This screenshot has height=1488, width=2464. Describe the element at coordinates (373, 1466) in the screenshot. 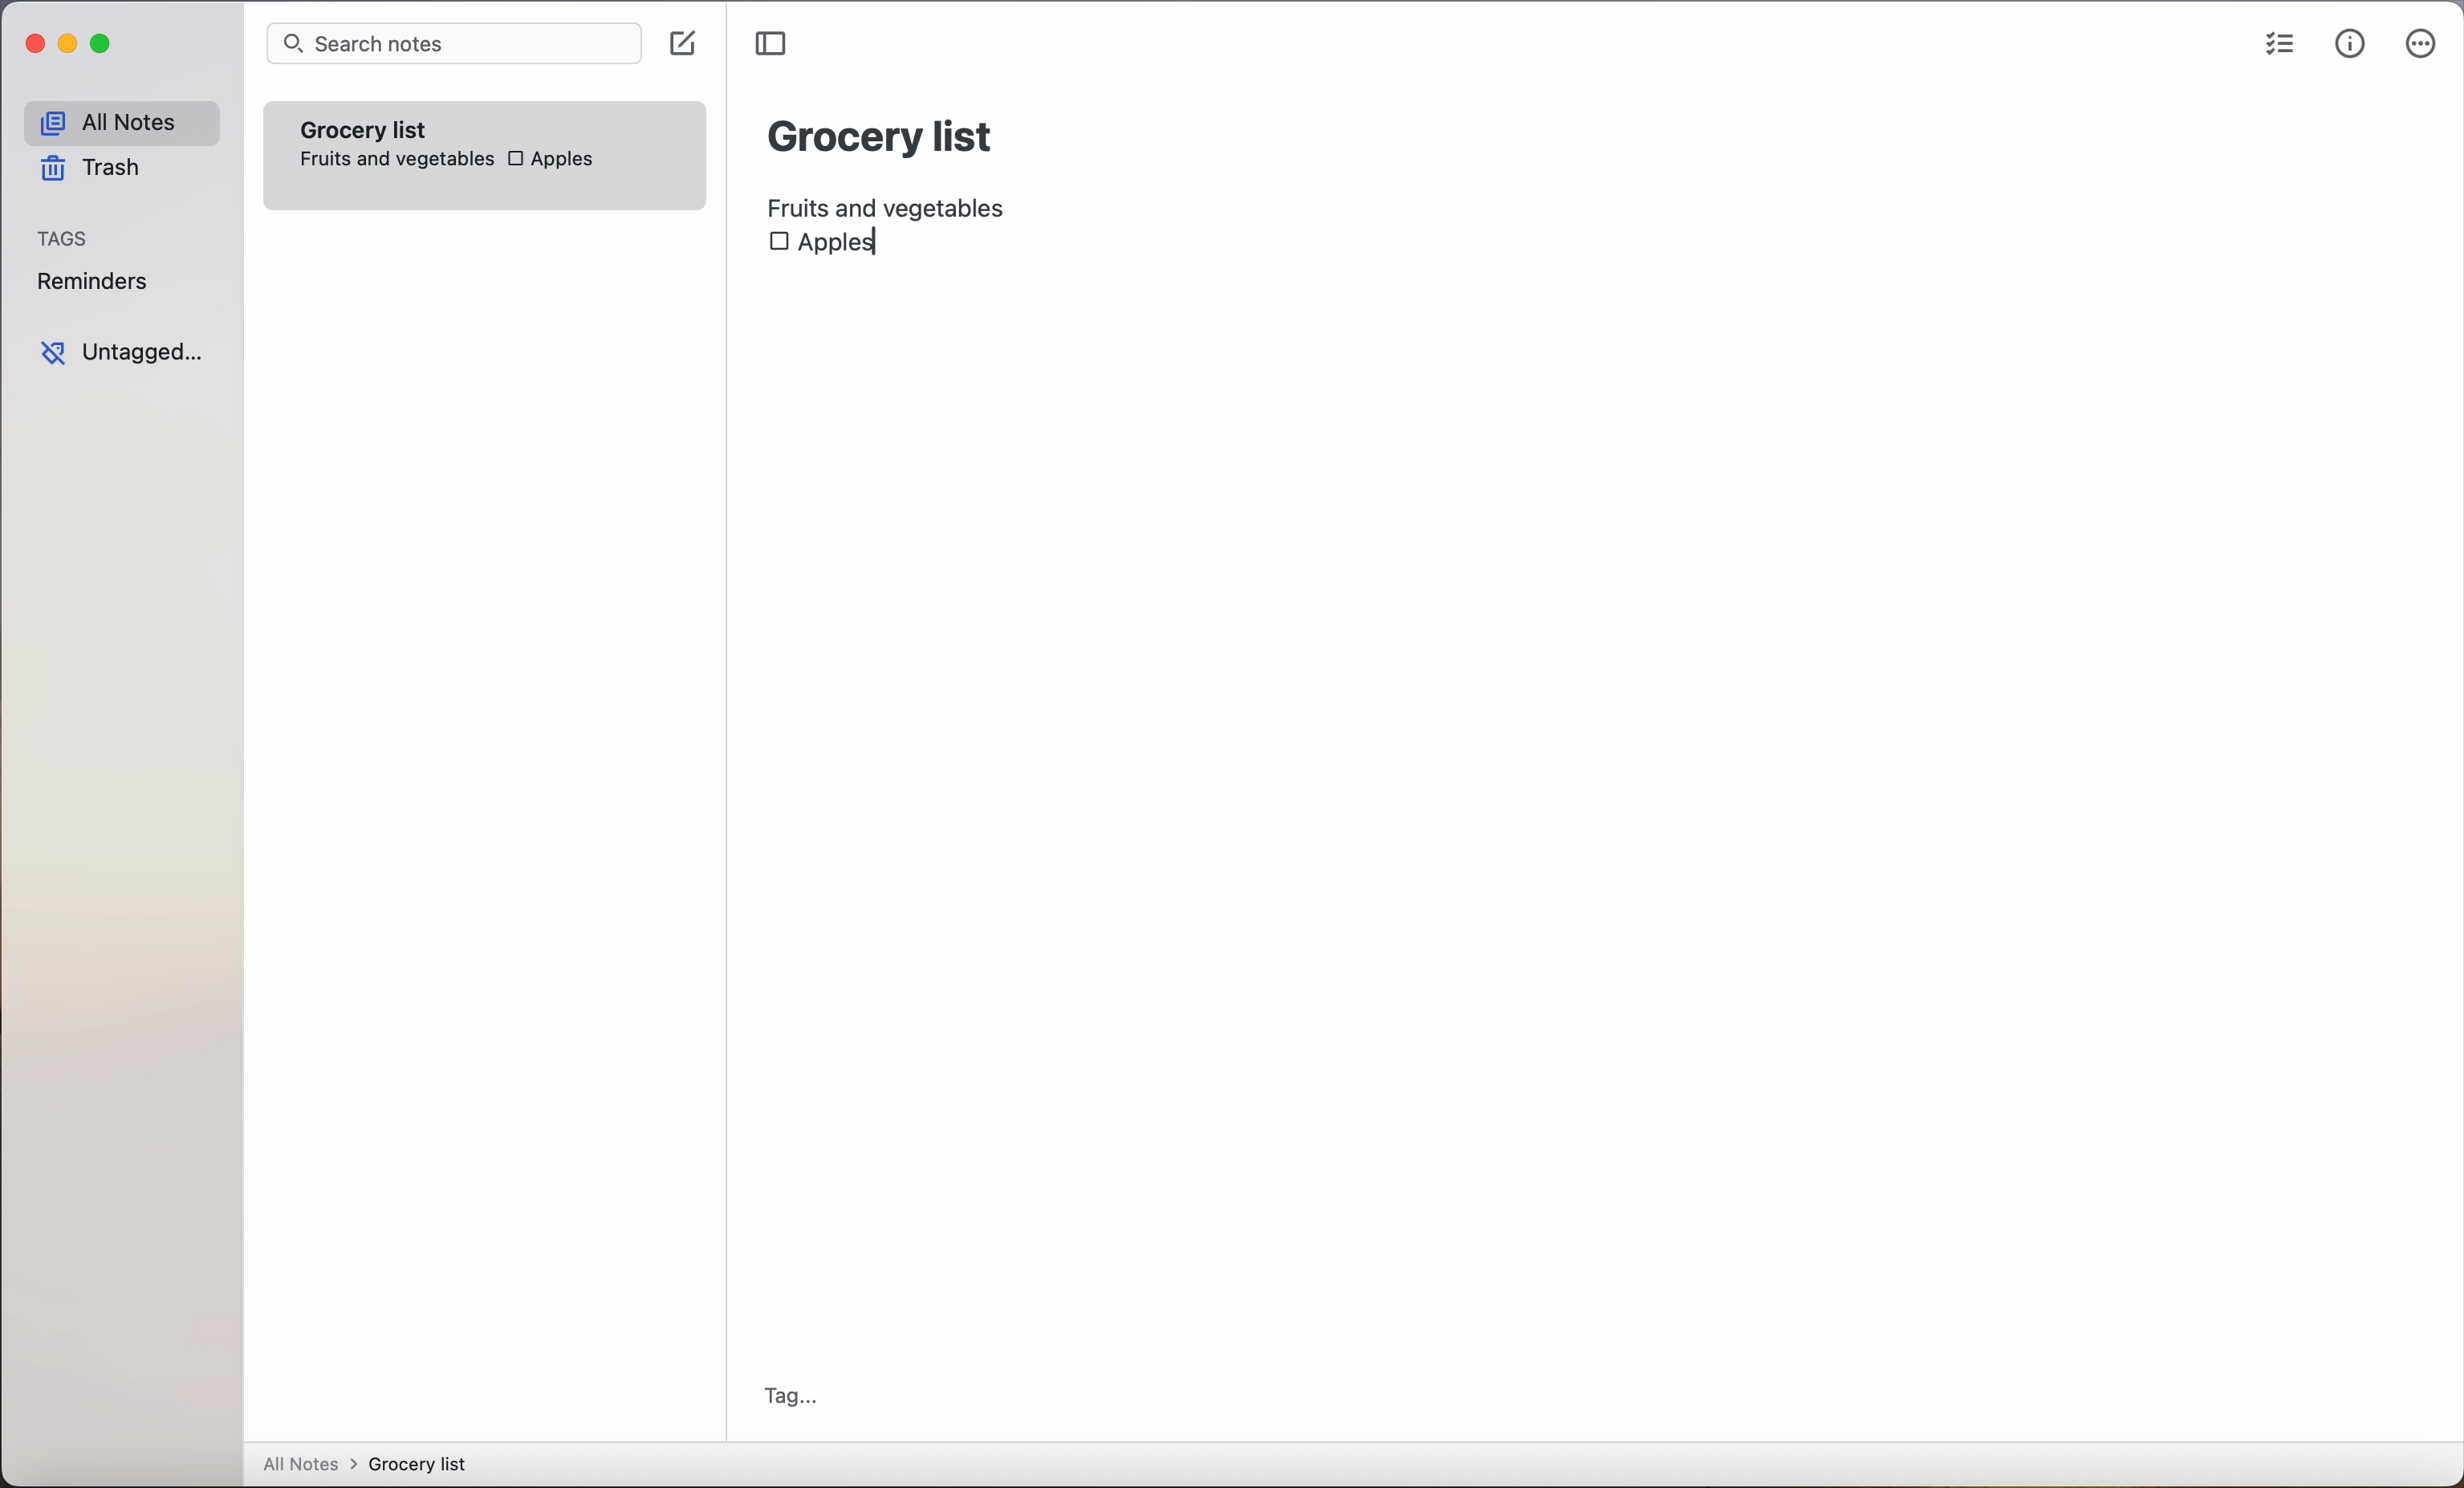

I see `all notes > grocery list` at that location.